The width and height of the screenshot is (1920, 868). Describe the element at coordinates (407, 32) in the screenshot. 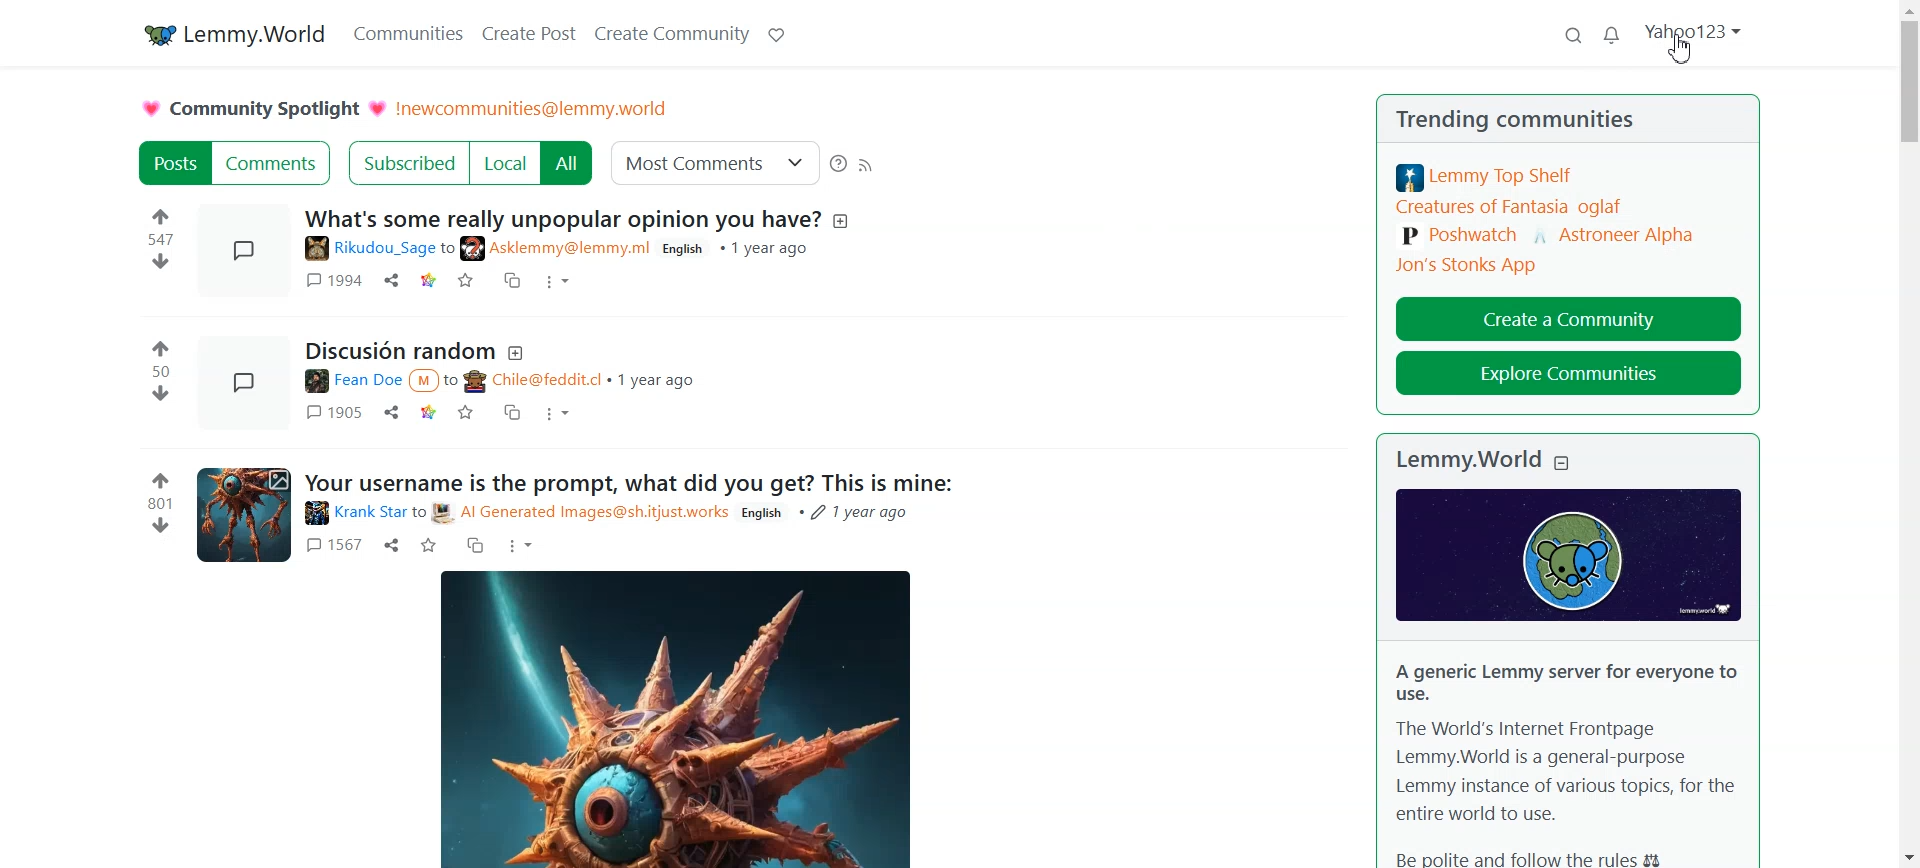

I see `Communities` at that location.